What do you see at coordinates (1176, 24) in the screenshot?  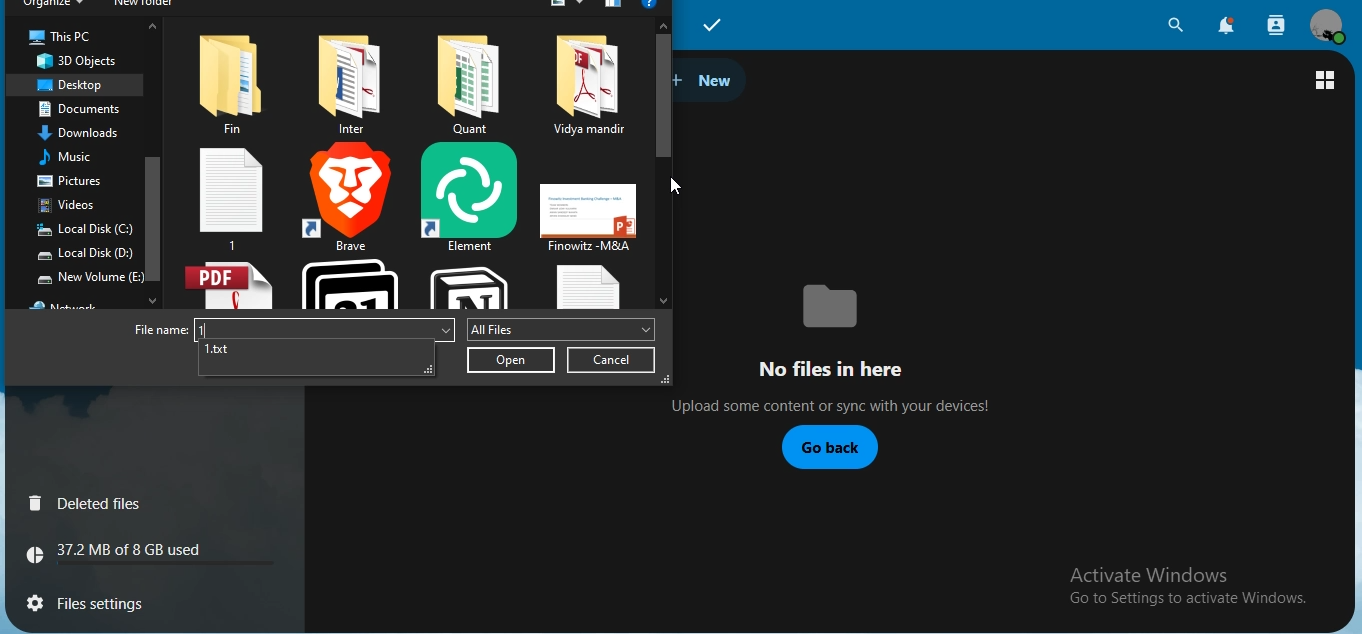 I see `search` at bounding box center [1176, 24].